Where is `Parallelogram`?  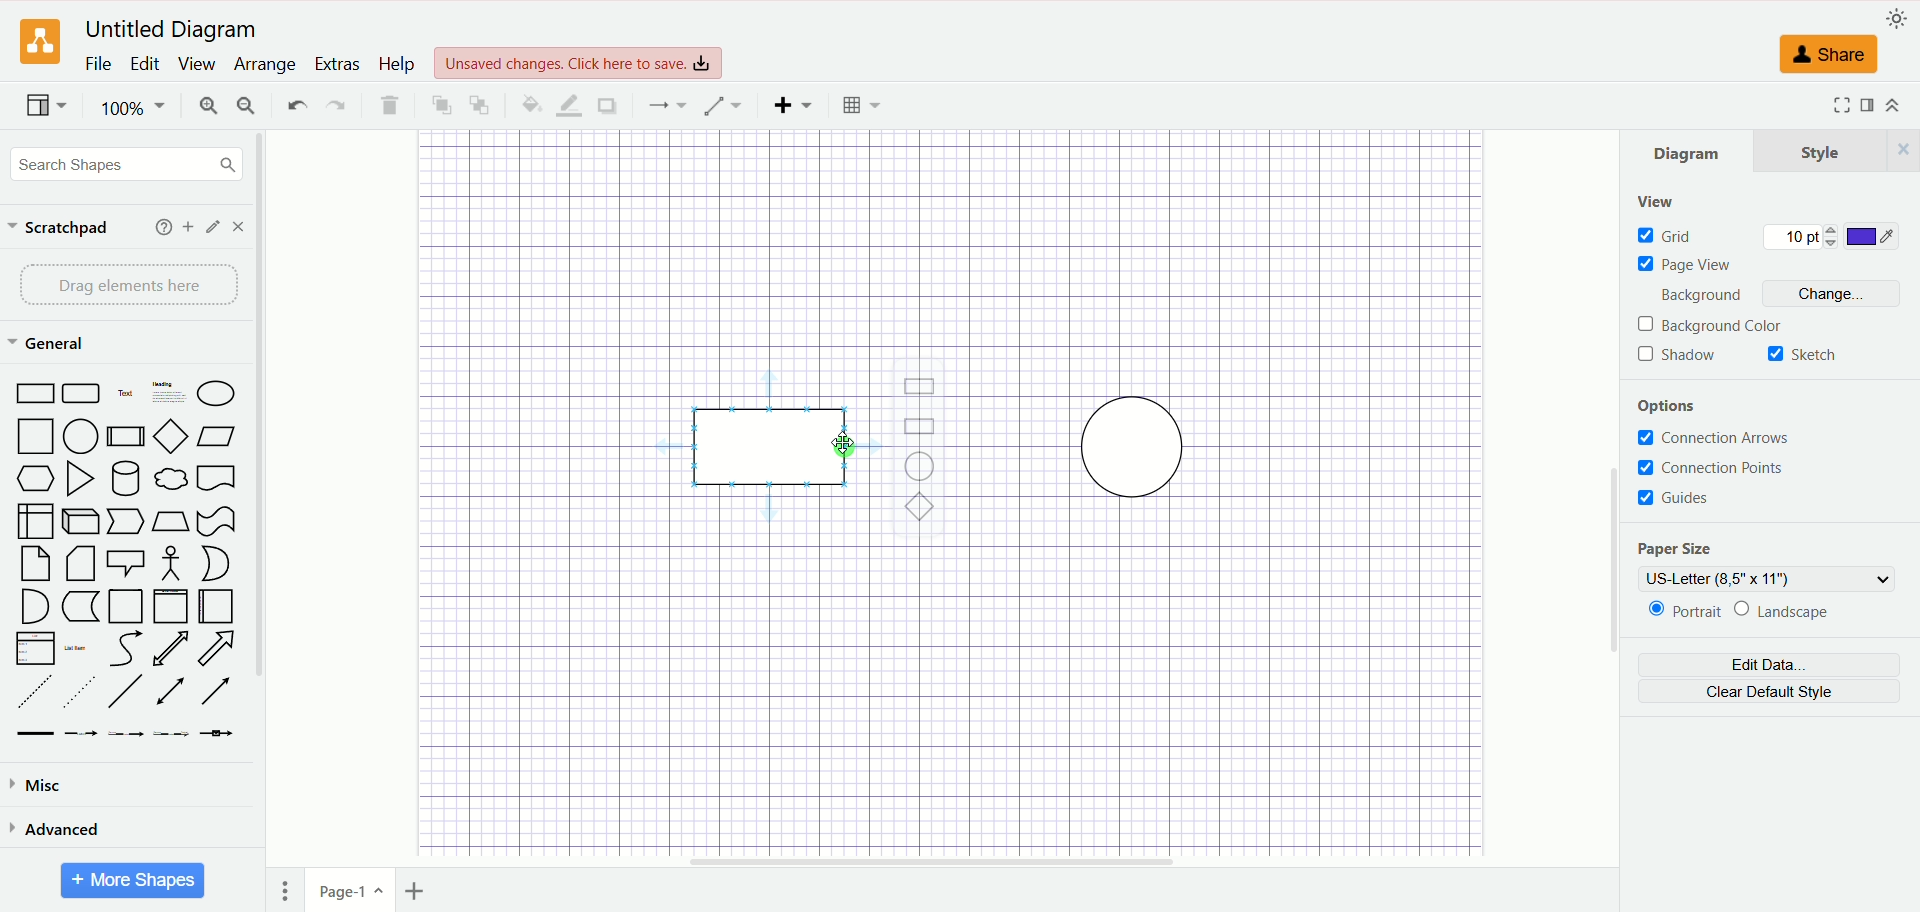 Parallelogram is located at coordinates (216, 436).